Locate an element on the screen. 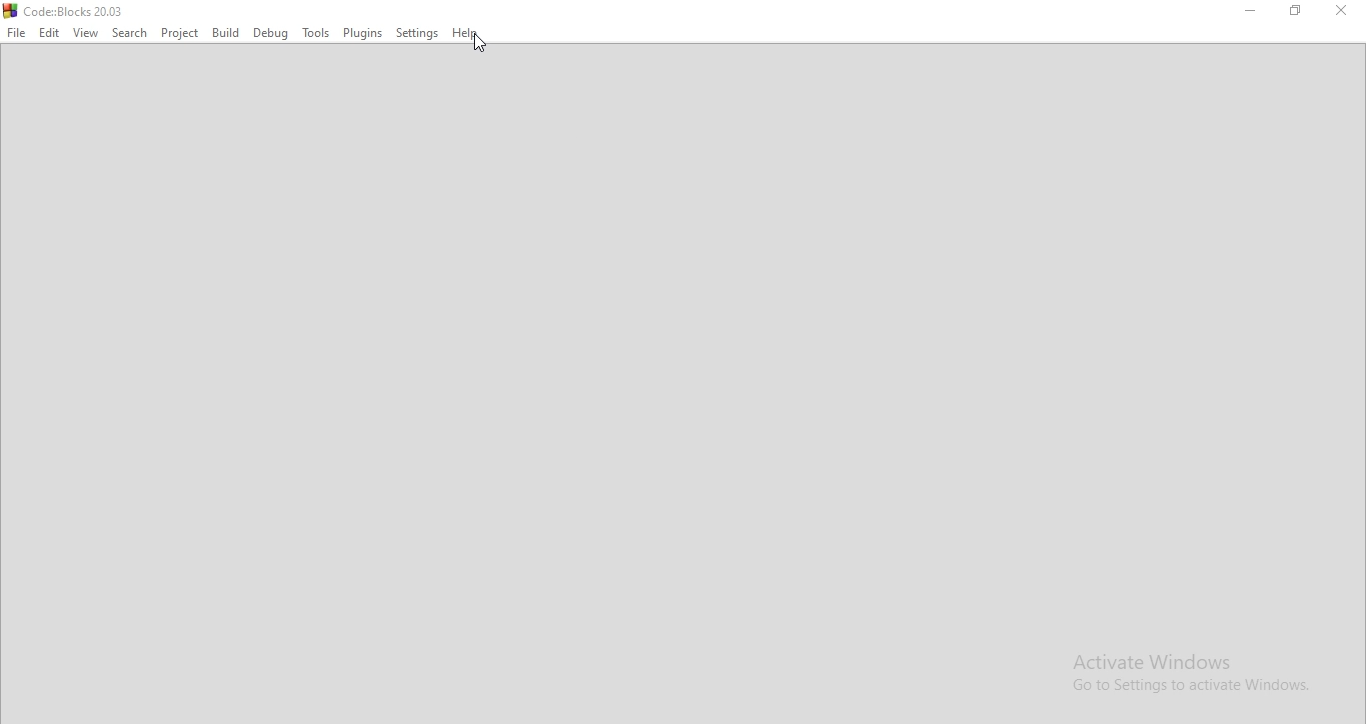  Help is located at coordinates (463, 34).